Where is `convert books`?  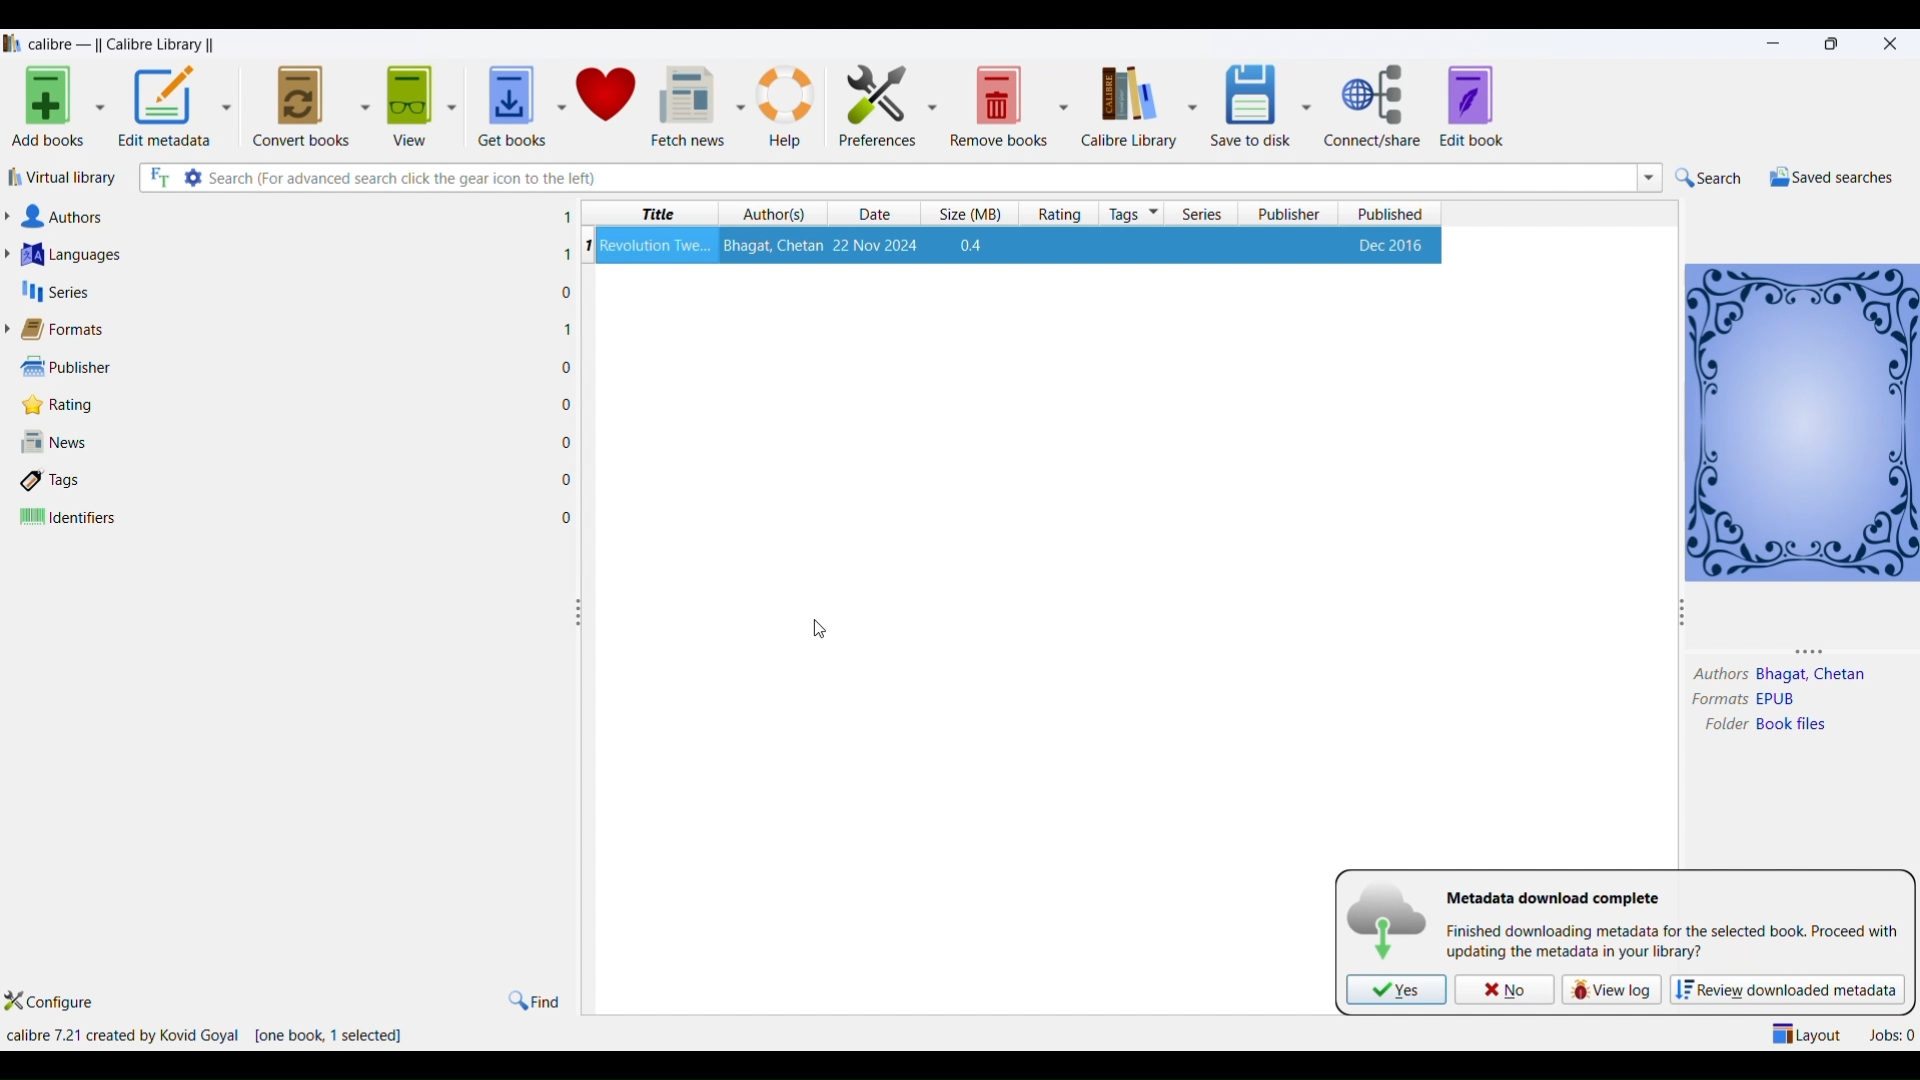
convert books is located at coordinates (301, 103).